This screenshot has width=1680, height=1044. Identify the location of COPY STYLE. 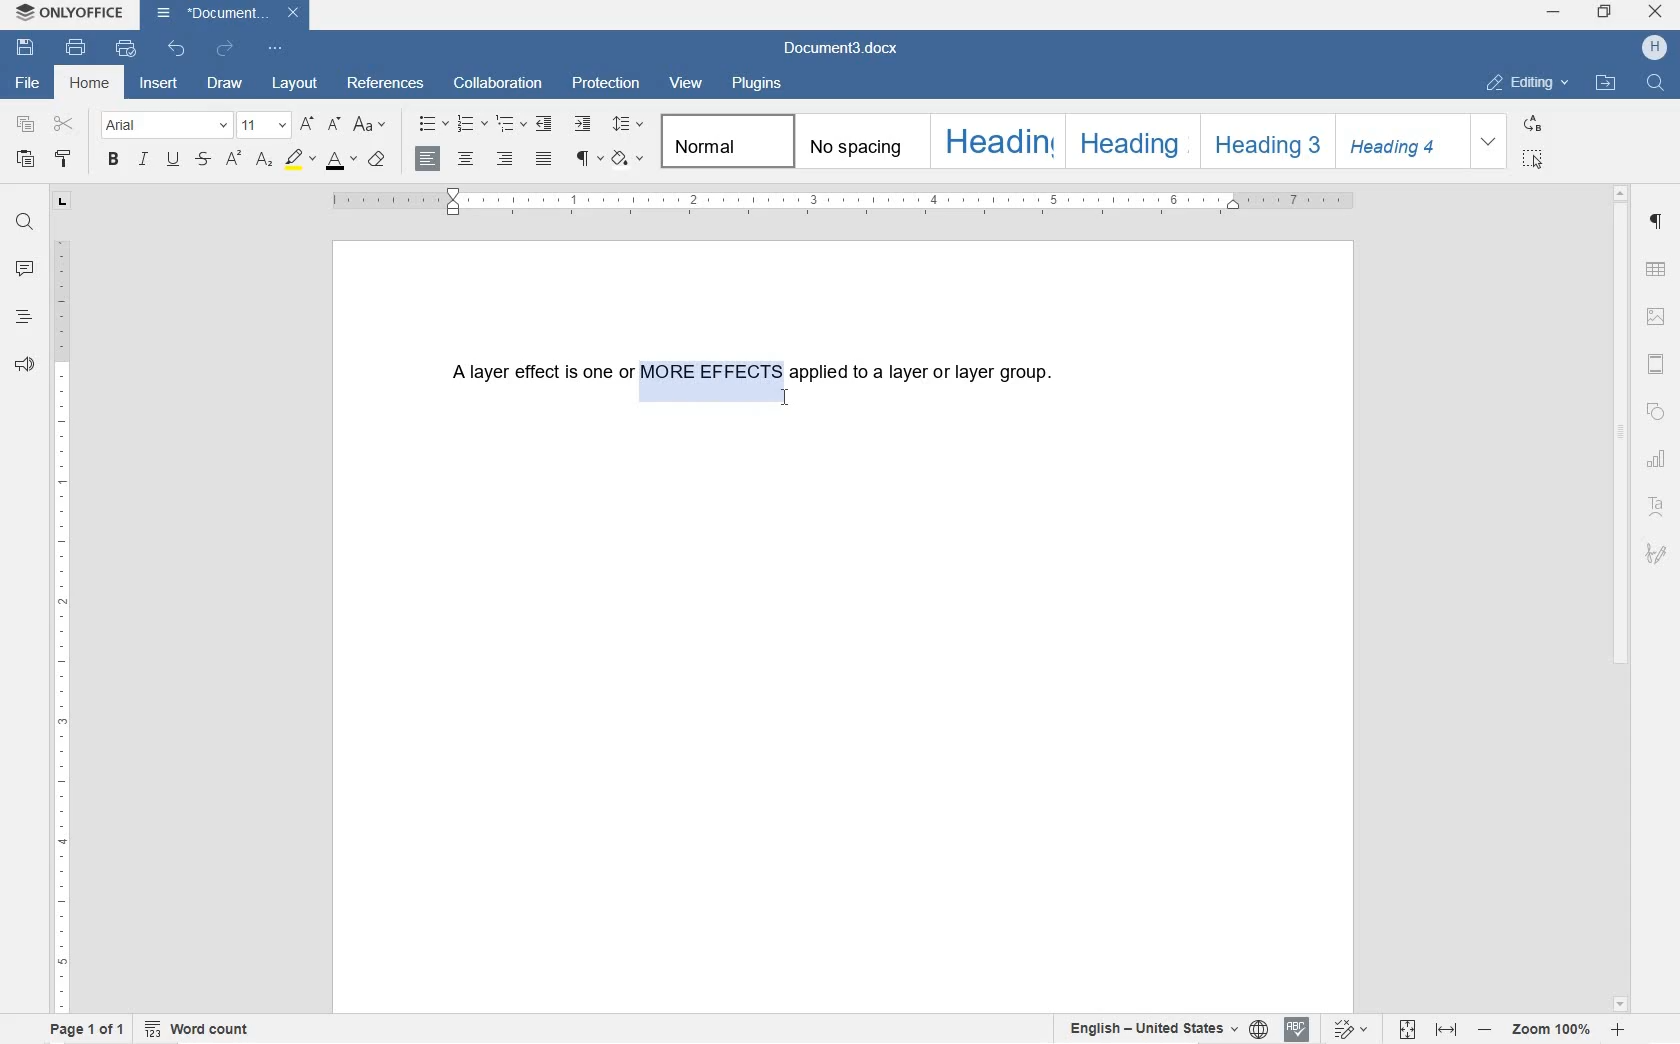
(65, 160).